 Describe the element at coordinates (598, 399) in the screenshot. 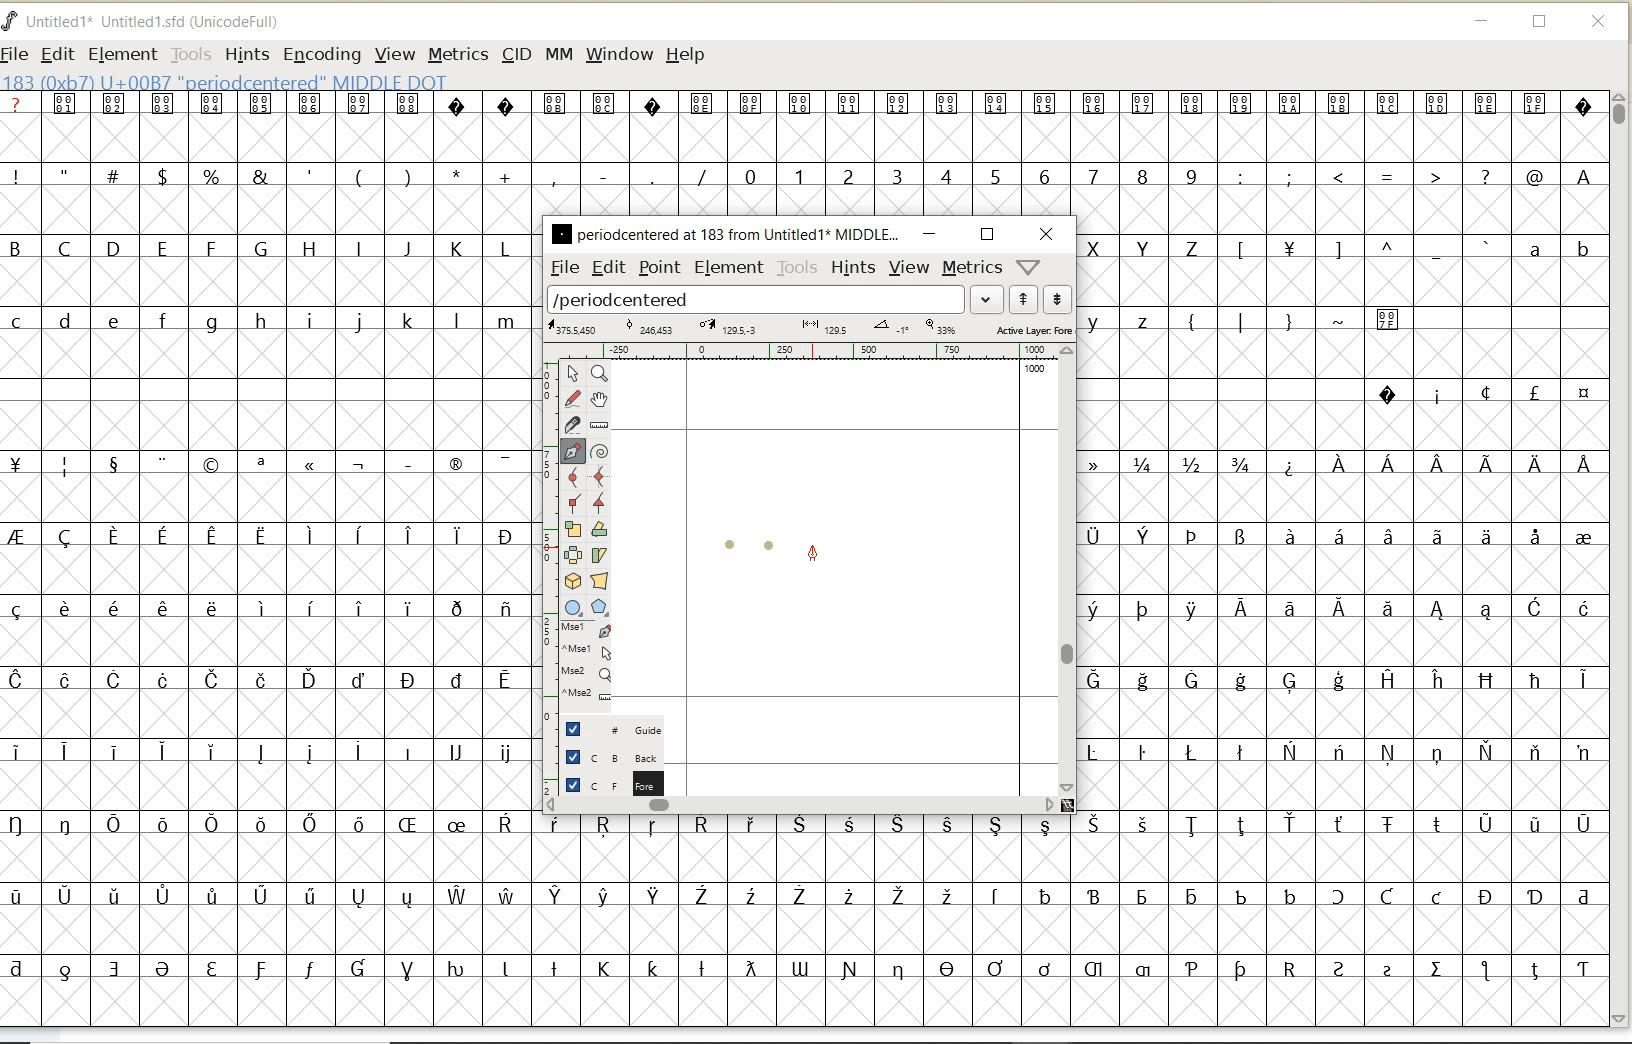

I see `scroll by hand` at that location.